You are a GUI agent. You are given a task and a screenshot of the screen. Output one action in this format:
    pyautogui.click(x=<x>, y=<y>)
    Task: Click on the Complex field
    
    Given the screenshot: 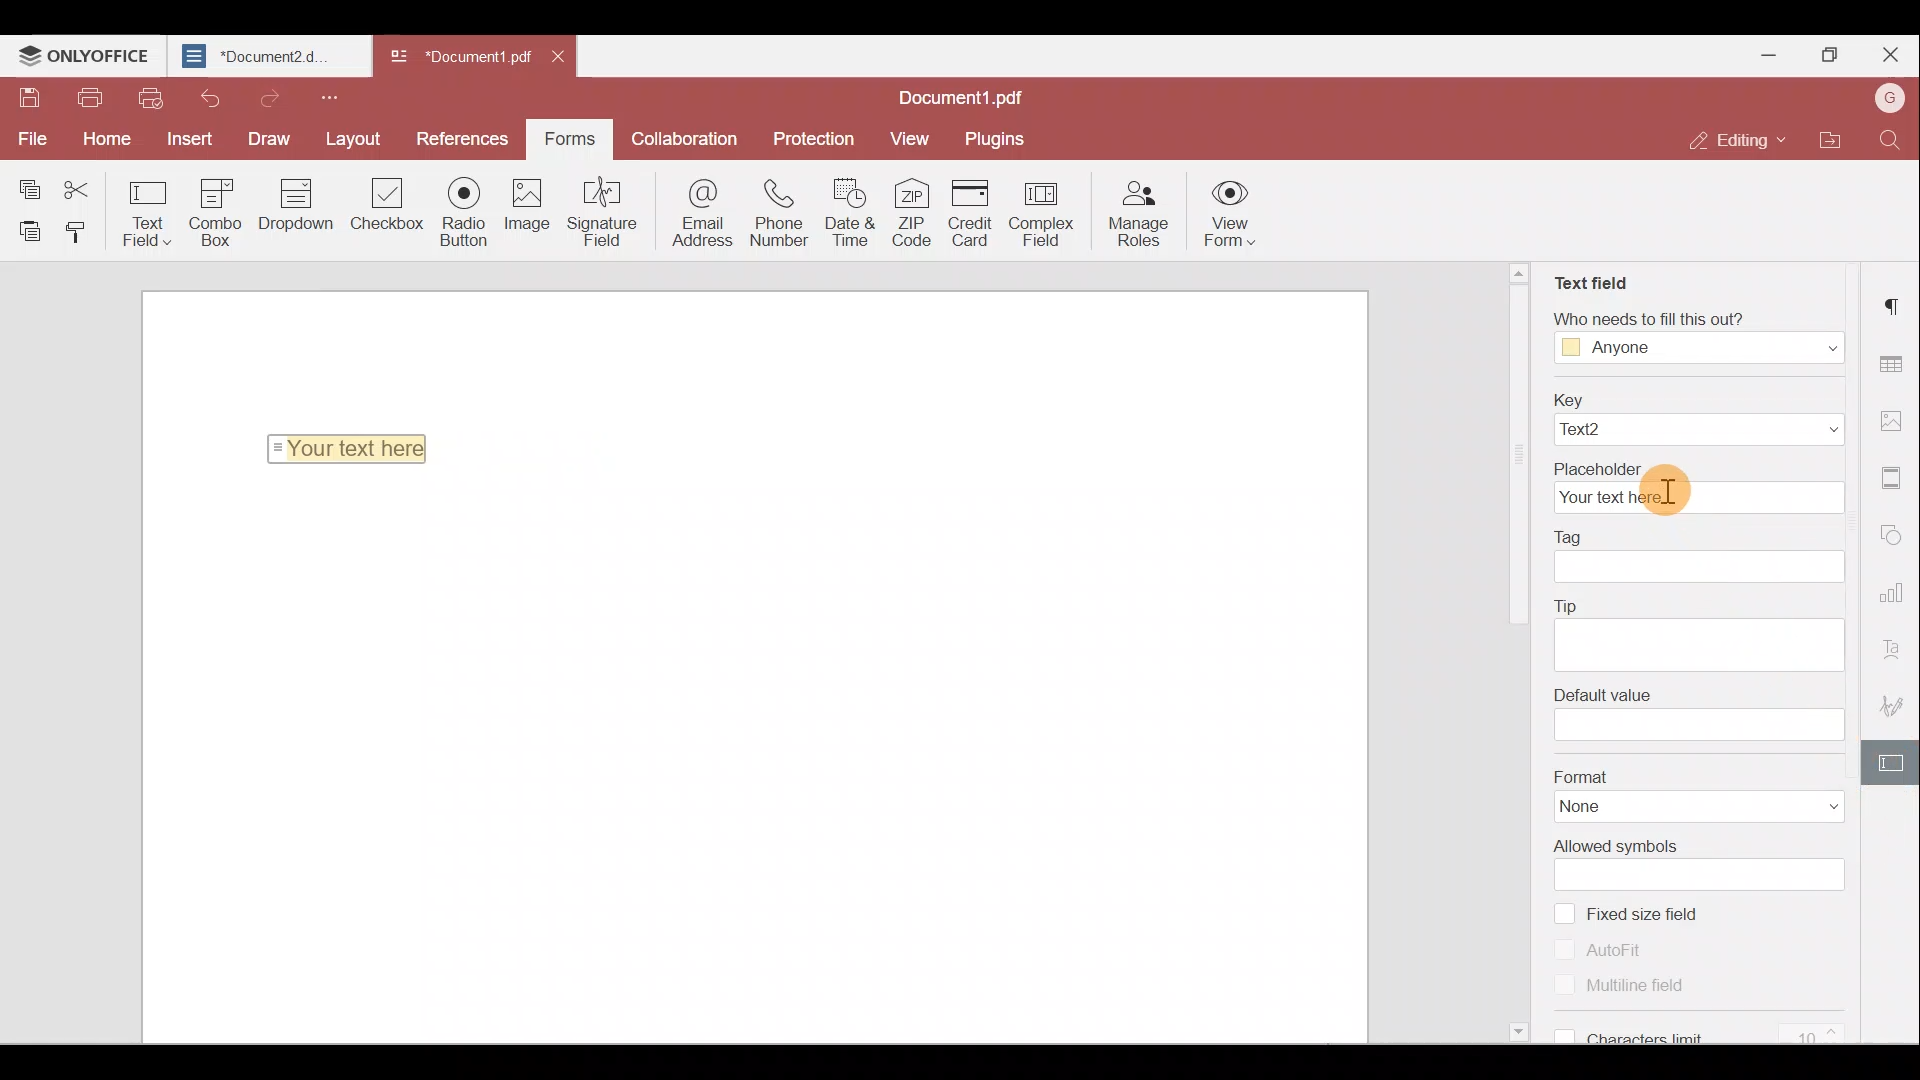 What is the action you would take?
    pyautogui.click(x=1049, y=212)
    